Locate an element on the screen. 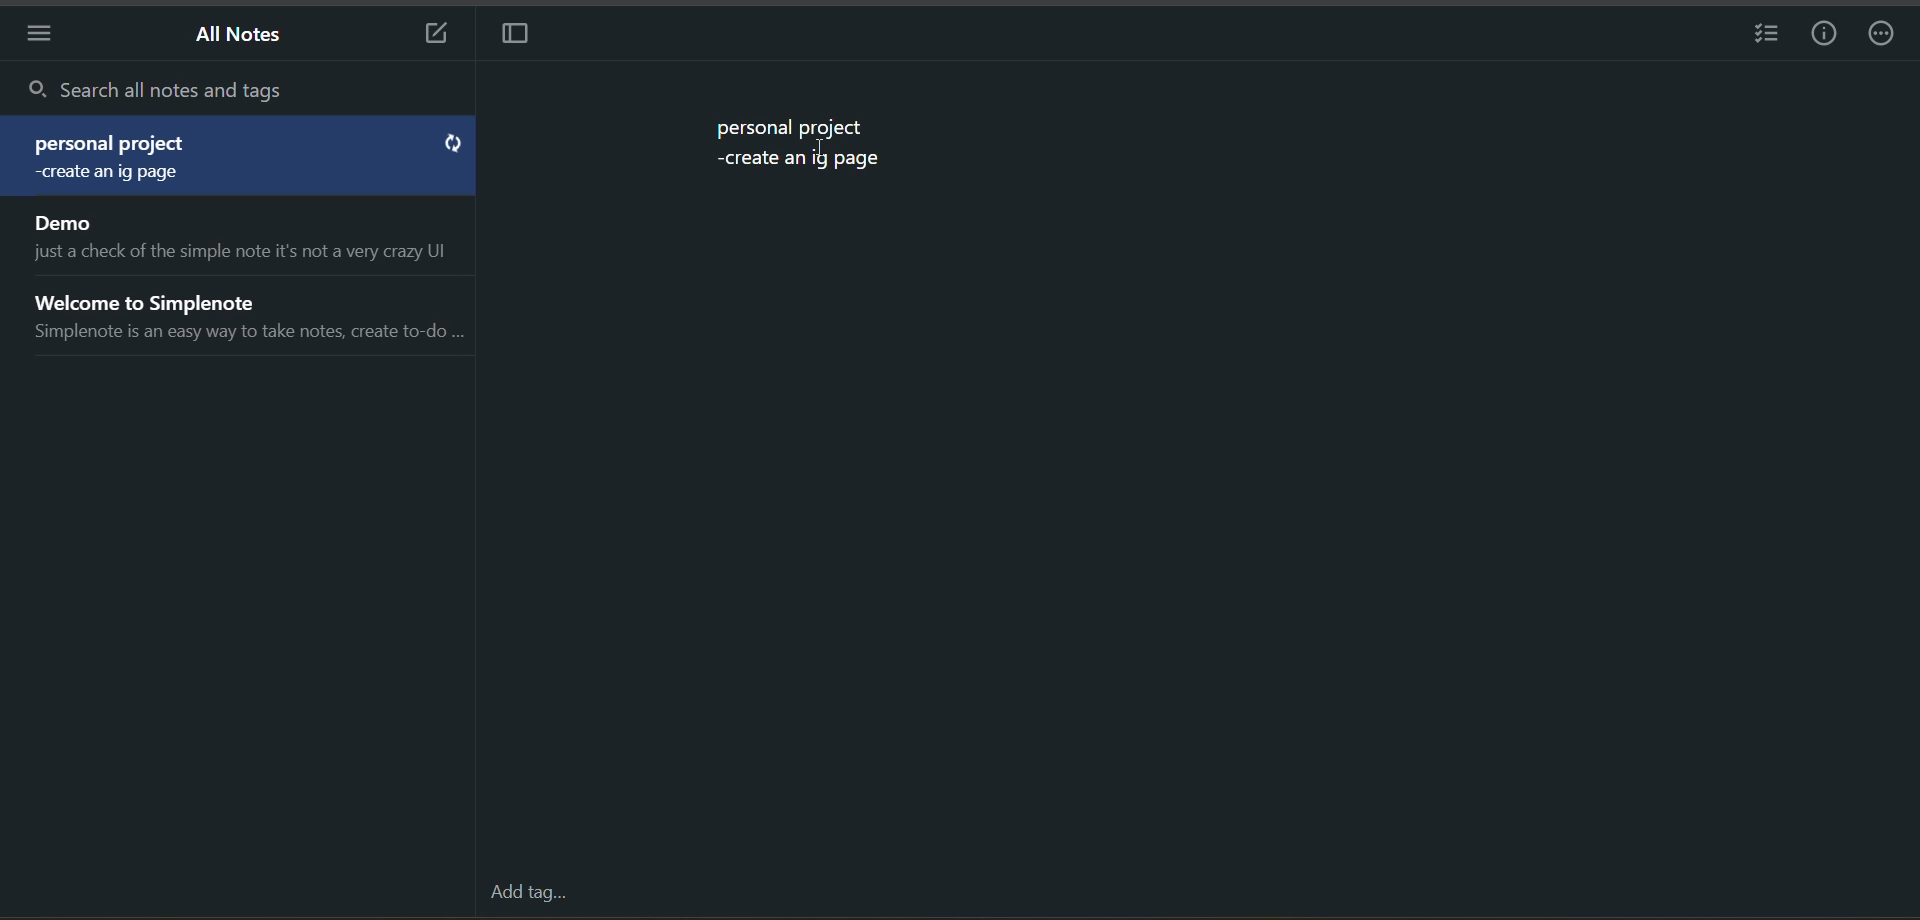  note title or heading is located at coordinates (790, 127).